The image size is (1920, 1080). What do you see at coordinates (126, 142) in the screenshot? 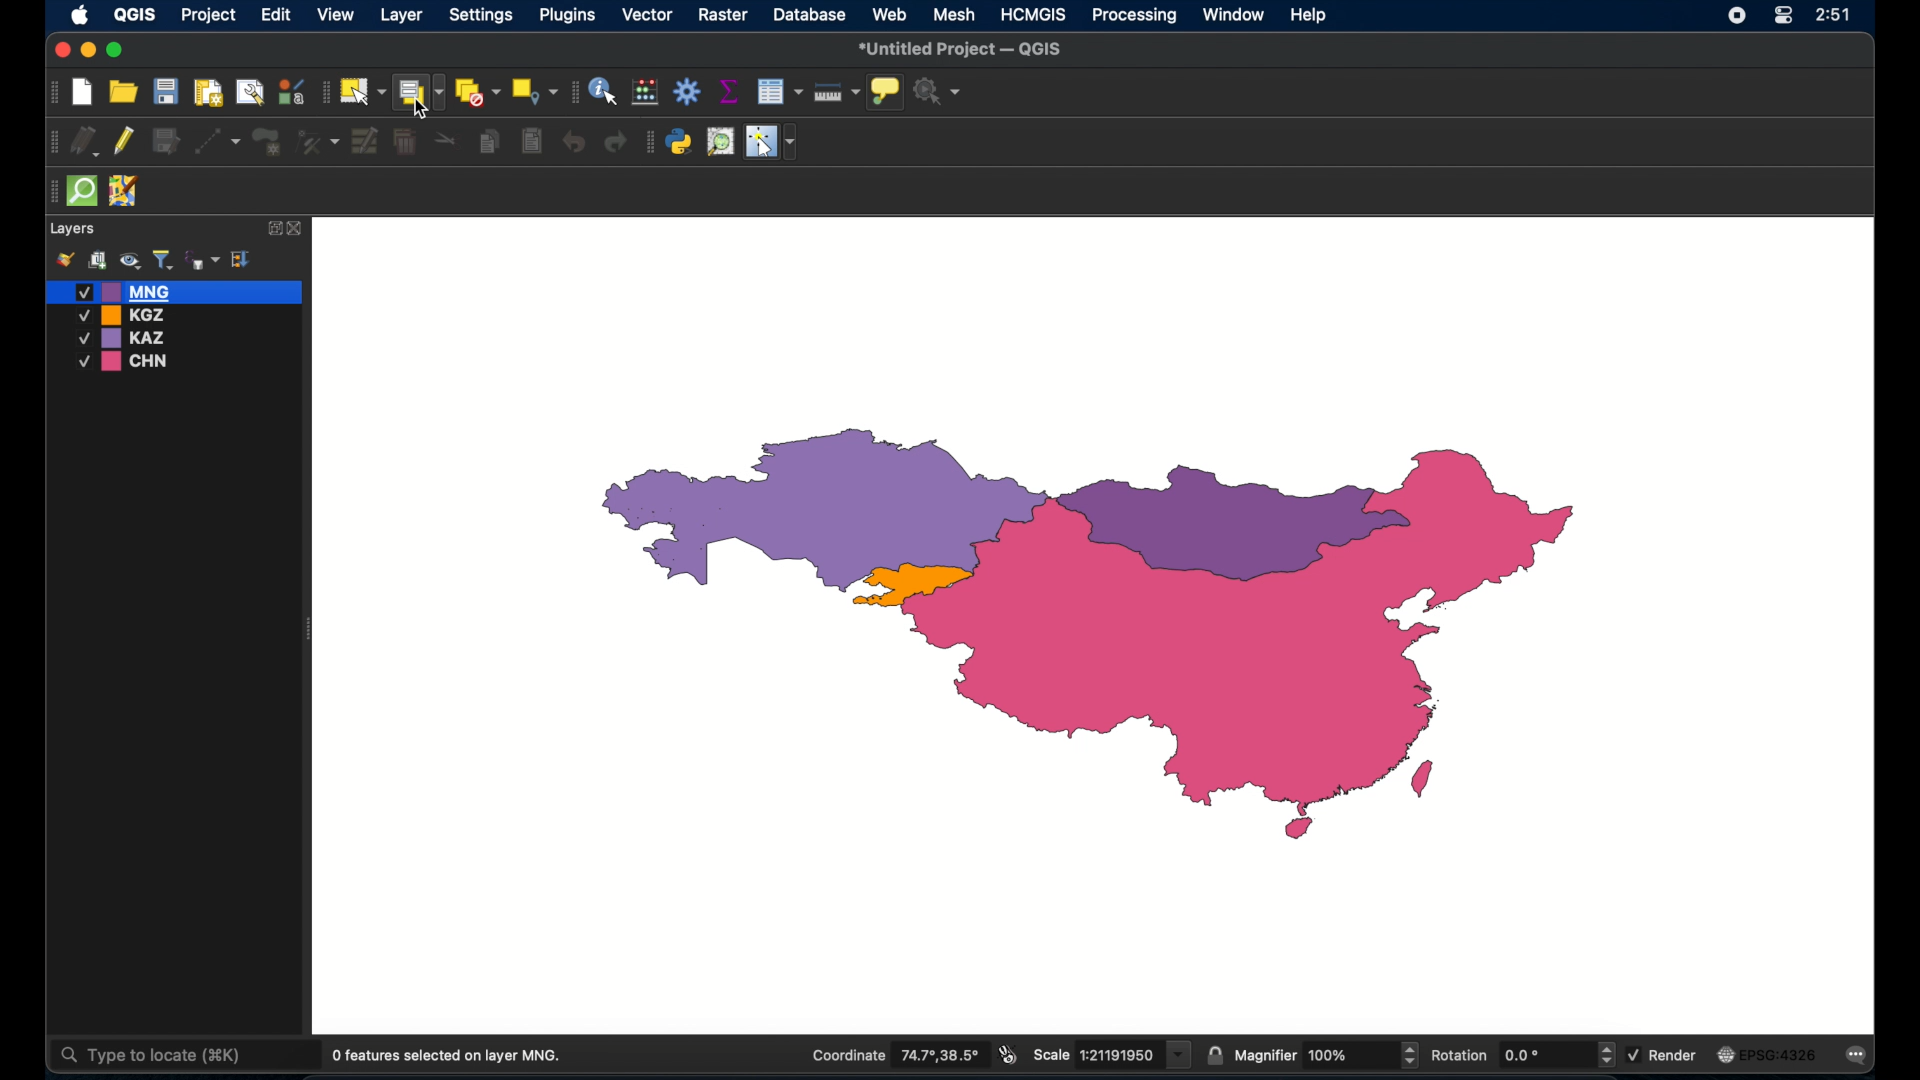
I see `toggle editing` at bounding box center [126, 142].